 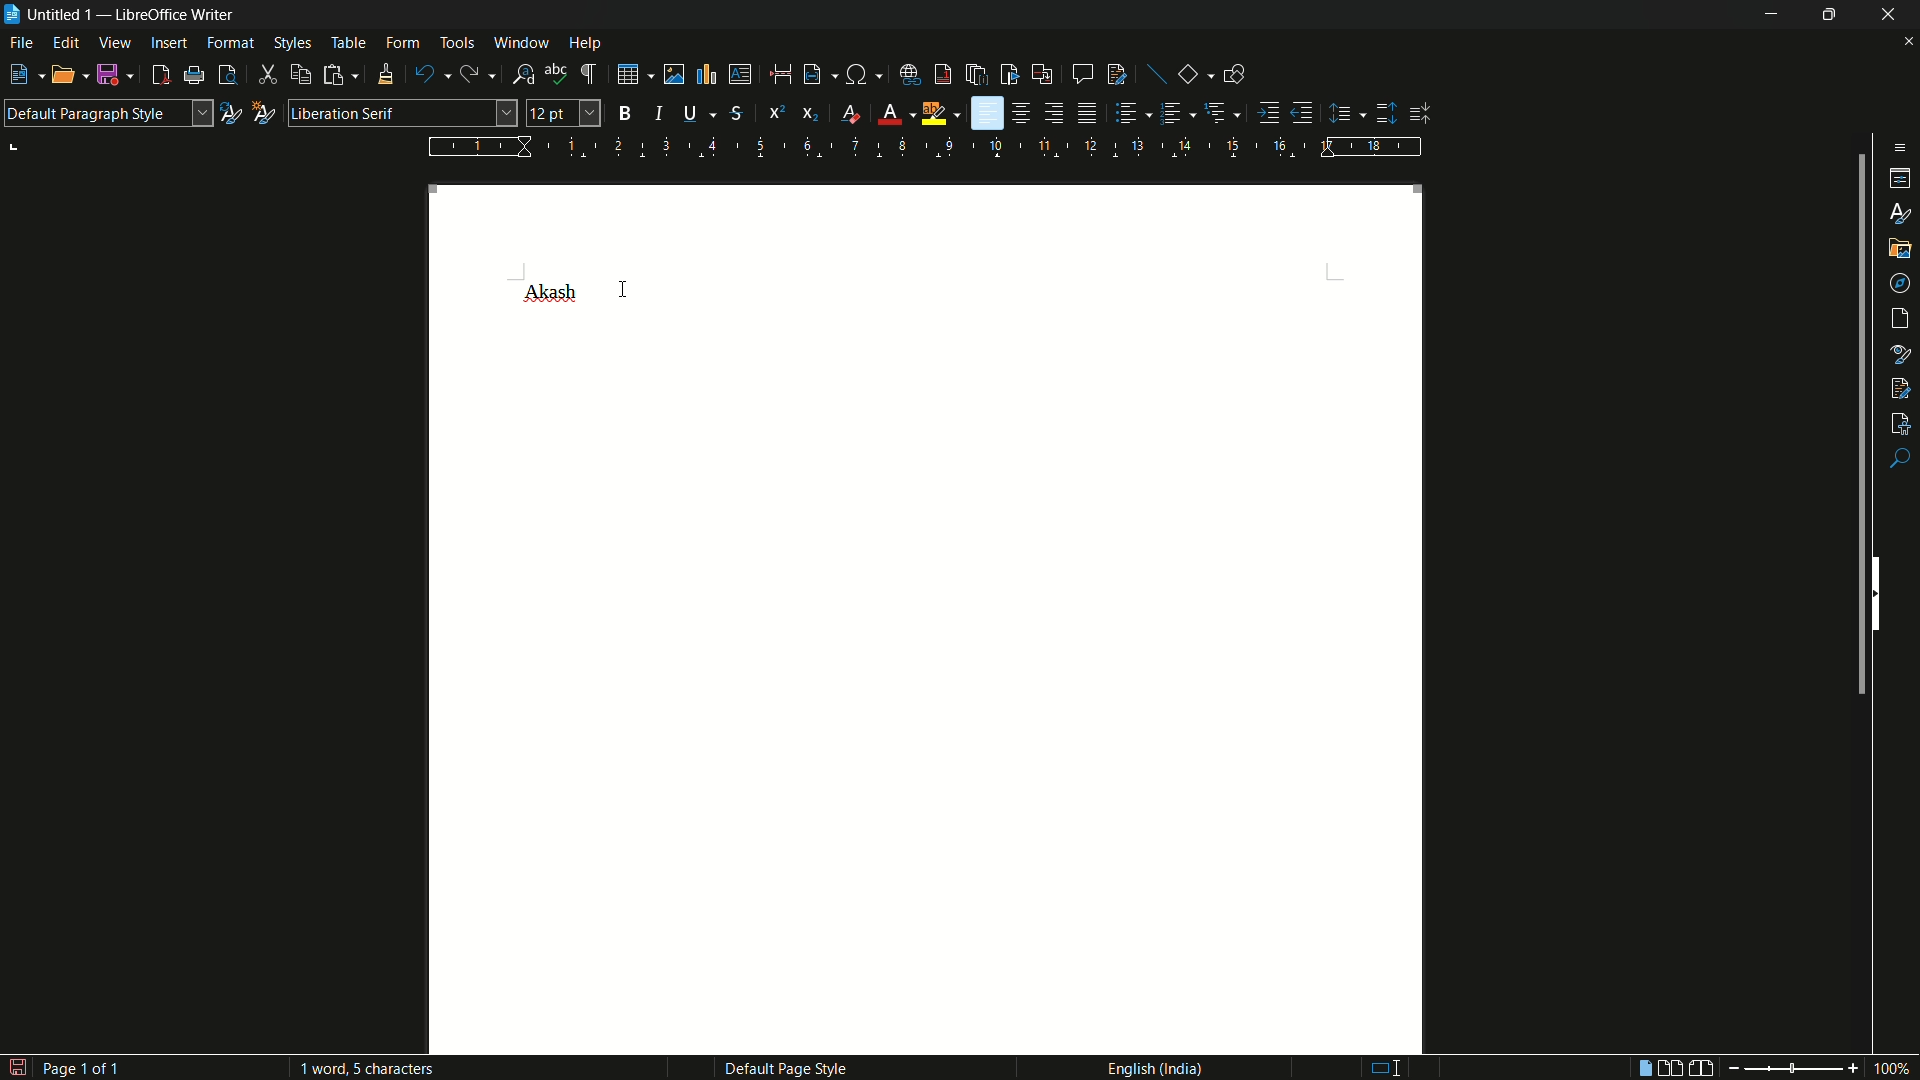 I want to click on paste, so click(x=333, y=74).